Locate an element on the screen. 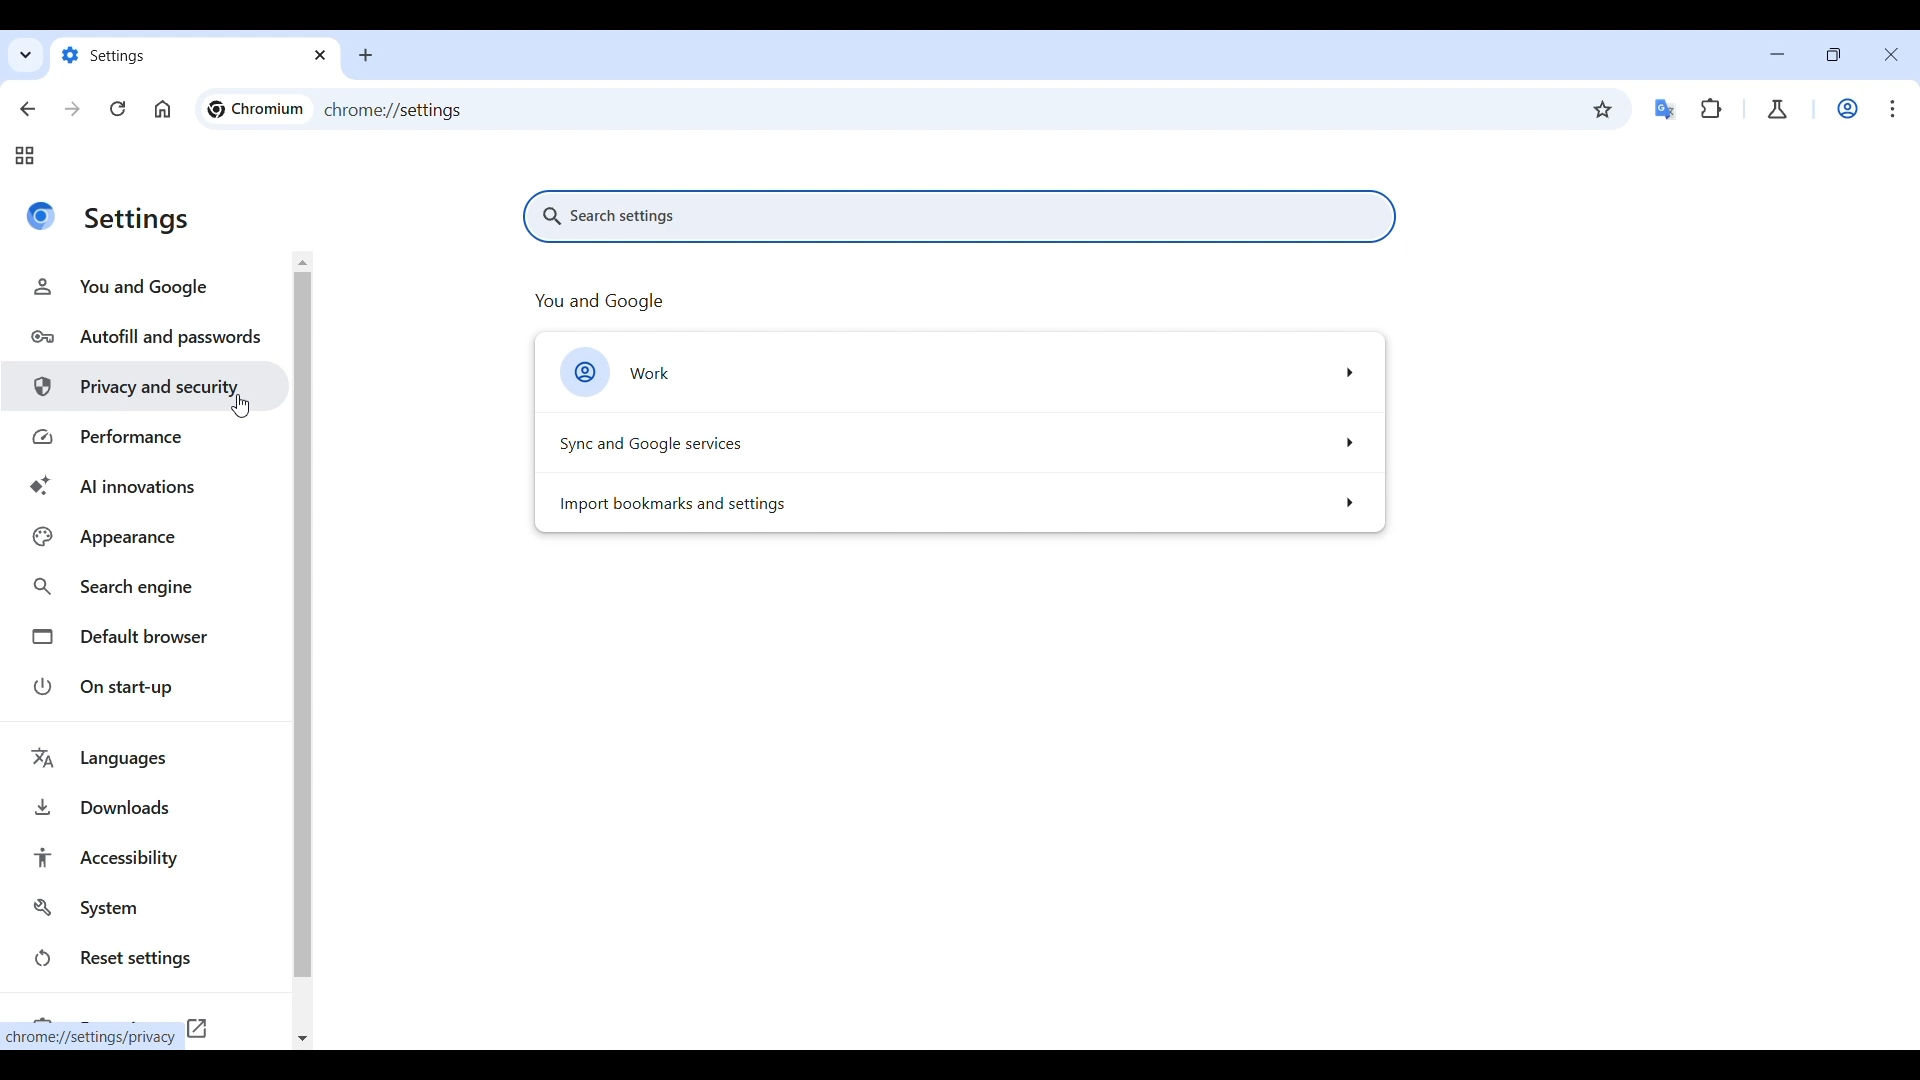 This screenshot has width=1920, height=1080. Bookmark this tab is located at coordinates (1604, 109).